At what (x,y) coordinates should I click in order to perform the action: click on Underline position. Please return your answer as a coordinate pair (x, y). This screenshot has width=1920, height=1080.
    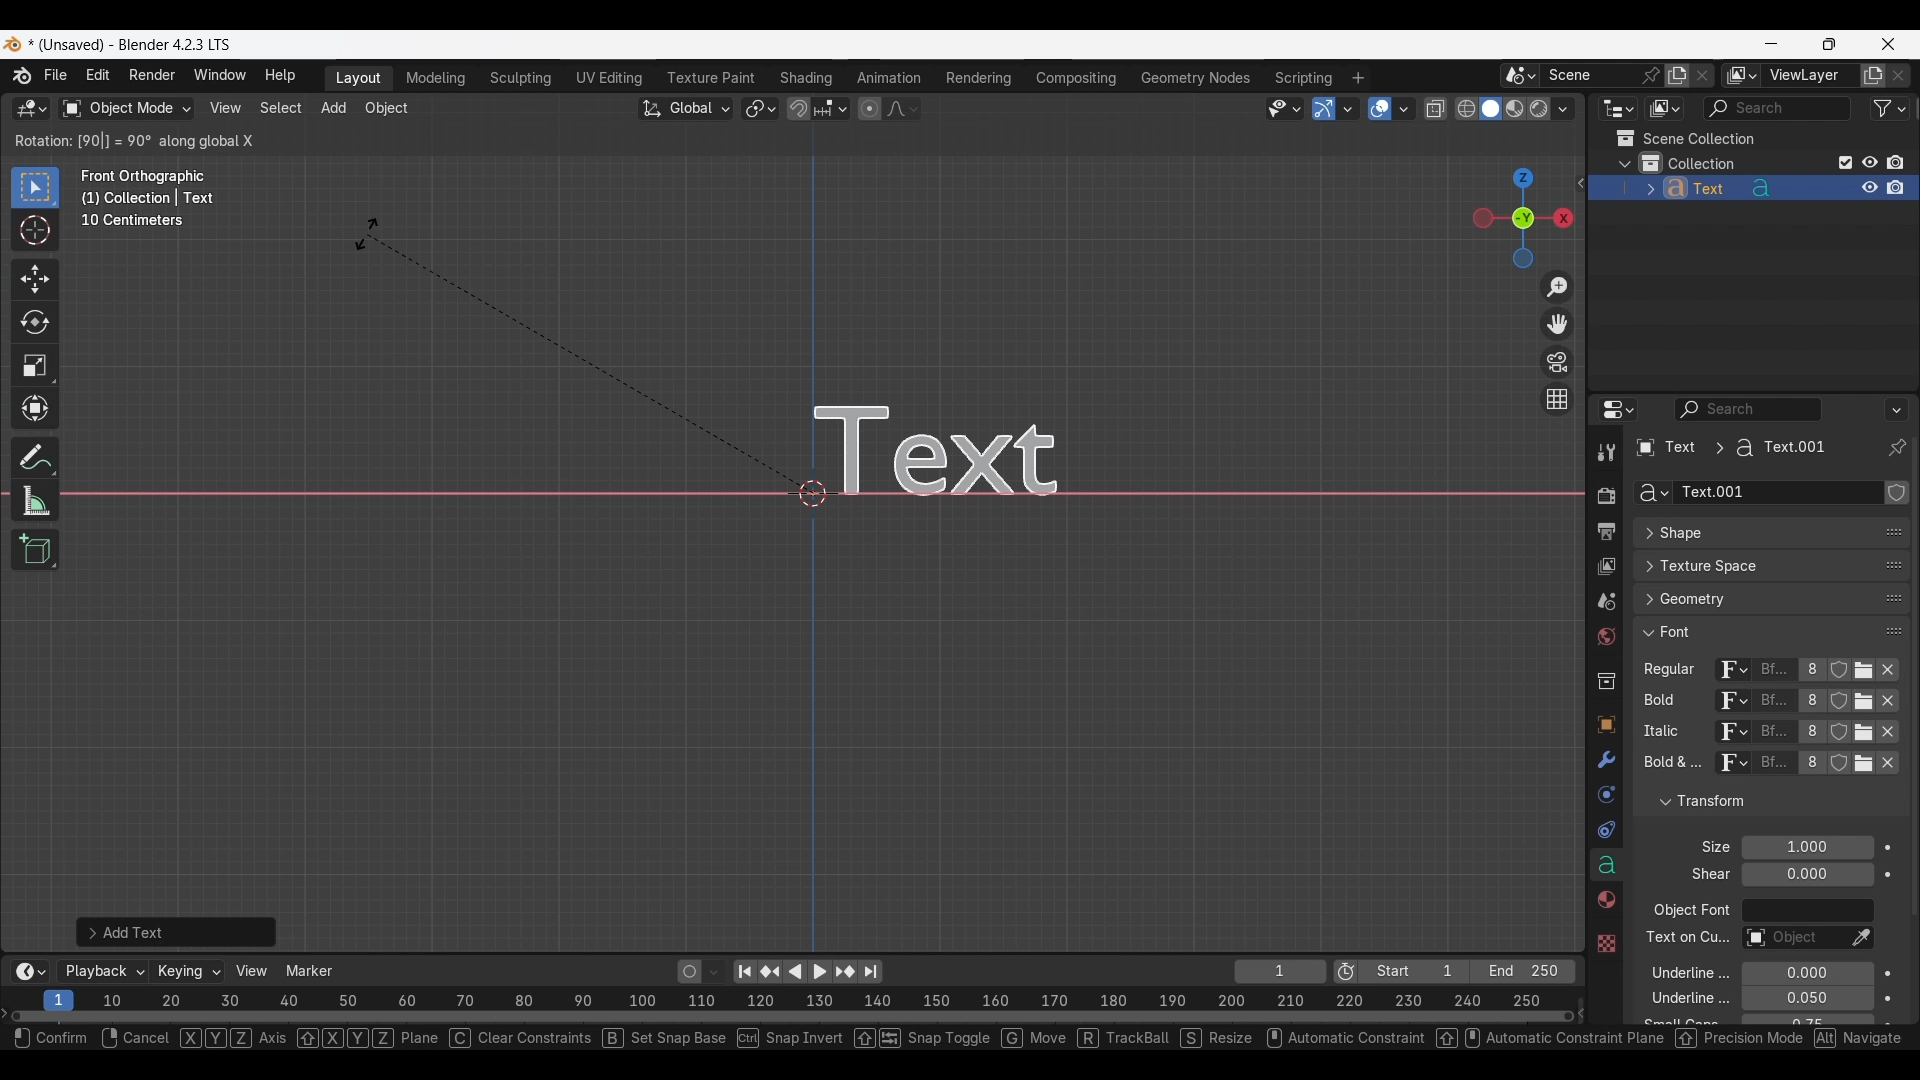
    Looking at the image, I should click on (1809, 975).